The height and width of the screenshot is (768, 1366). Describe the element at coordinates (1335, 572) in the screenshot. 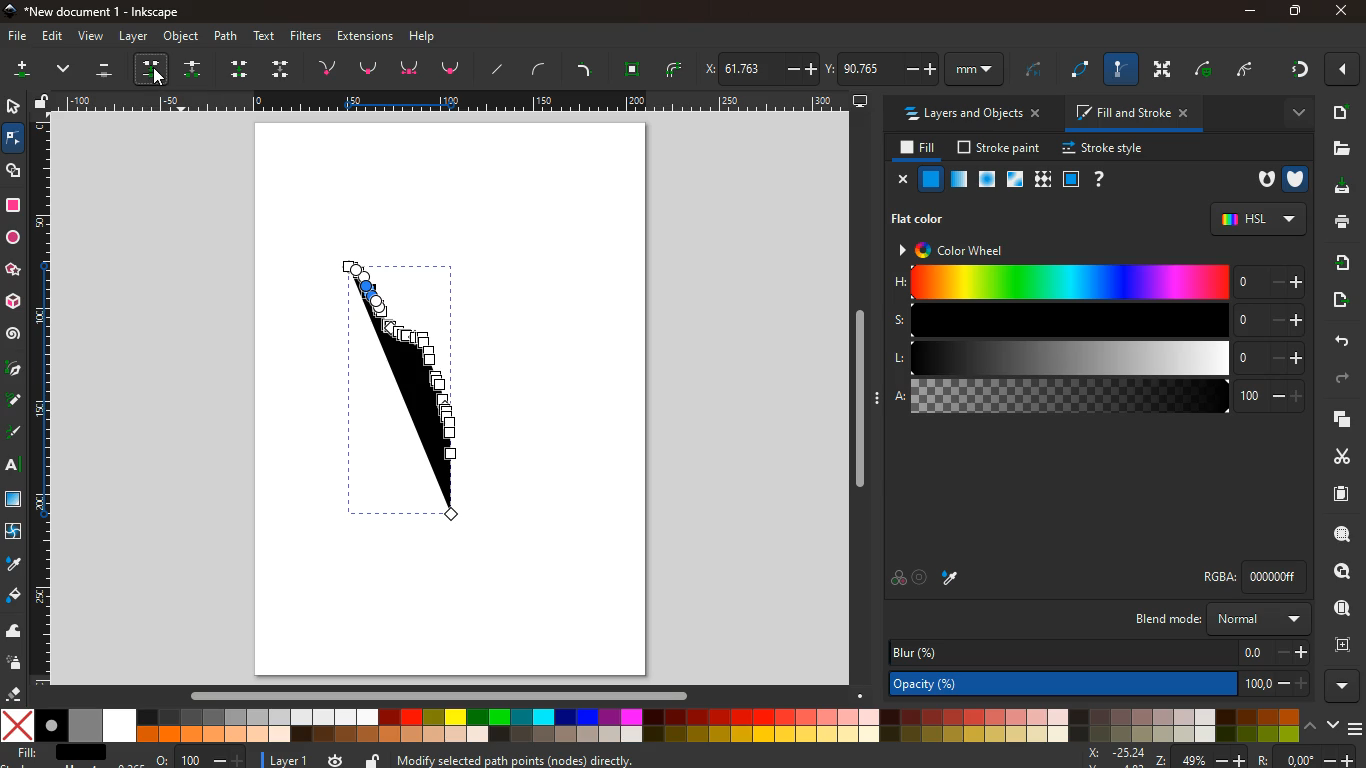

I see `find` at that location.